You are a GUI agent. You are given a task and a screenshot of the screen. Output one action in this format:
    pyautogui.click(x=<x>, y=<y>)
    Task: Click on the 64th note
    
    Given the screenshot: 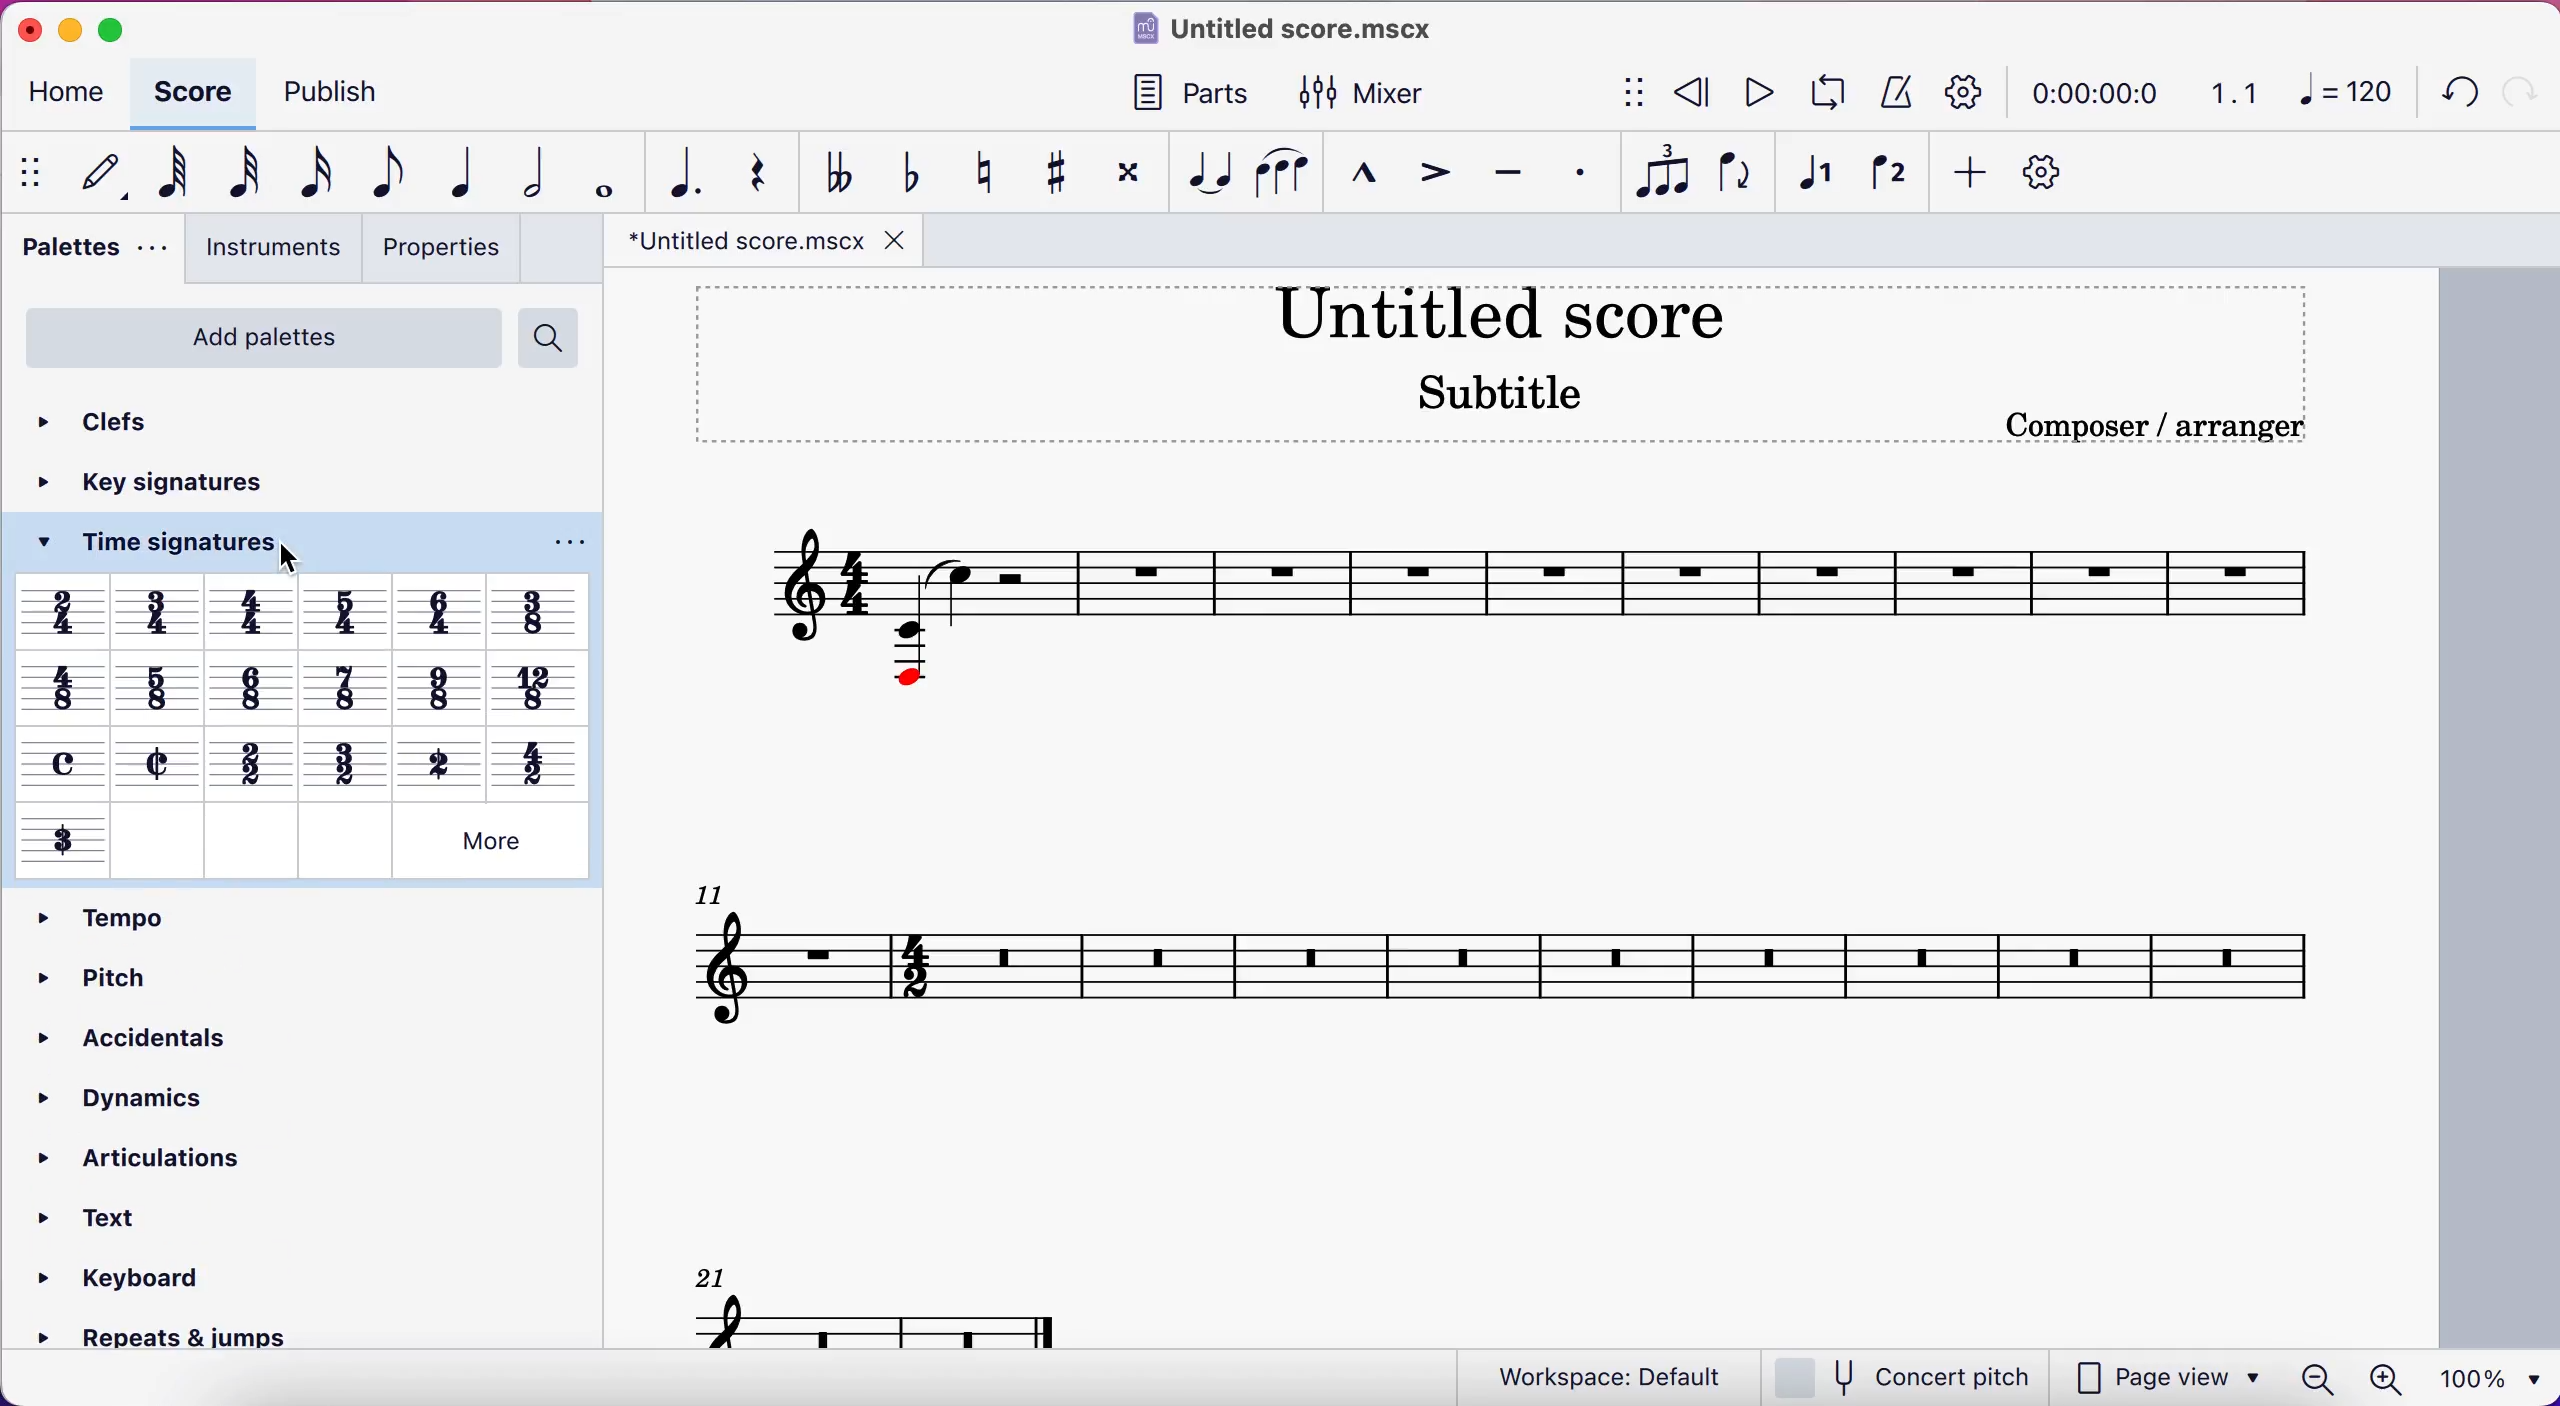 What is the action you would take?
    pyautogui.click(x=170, y=172)
    